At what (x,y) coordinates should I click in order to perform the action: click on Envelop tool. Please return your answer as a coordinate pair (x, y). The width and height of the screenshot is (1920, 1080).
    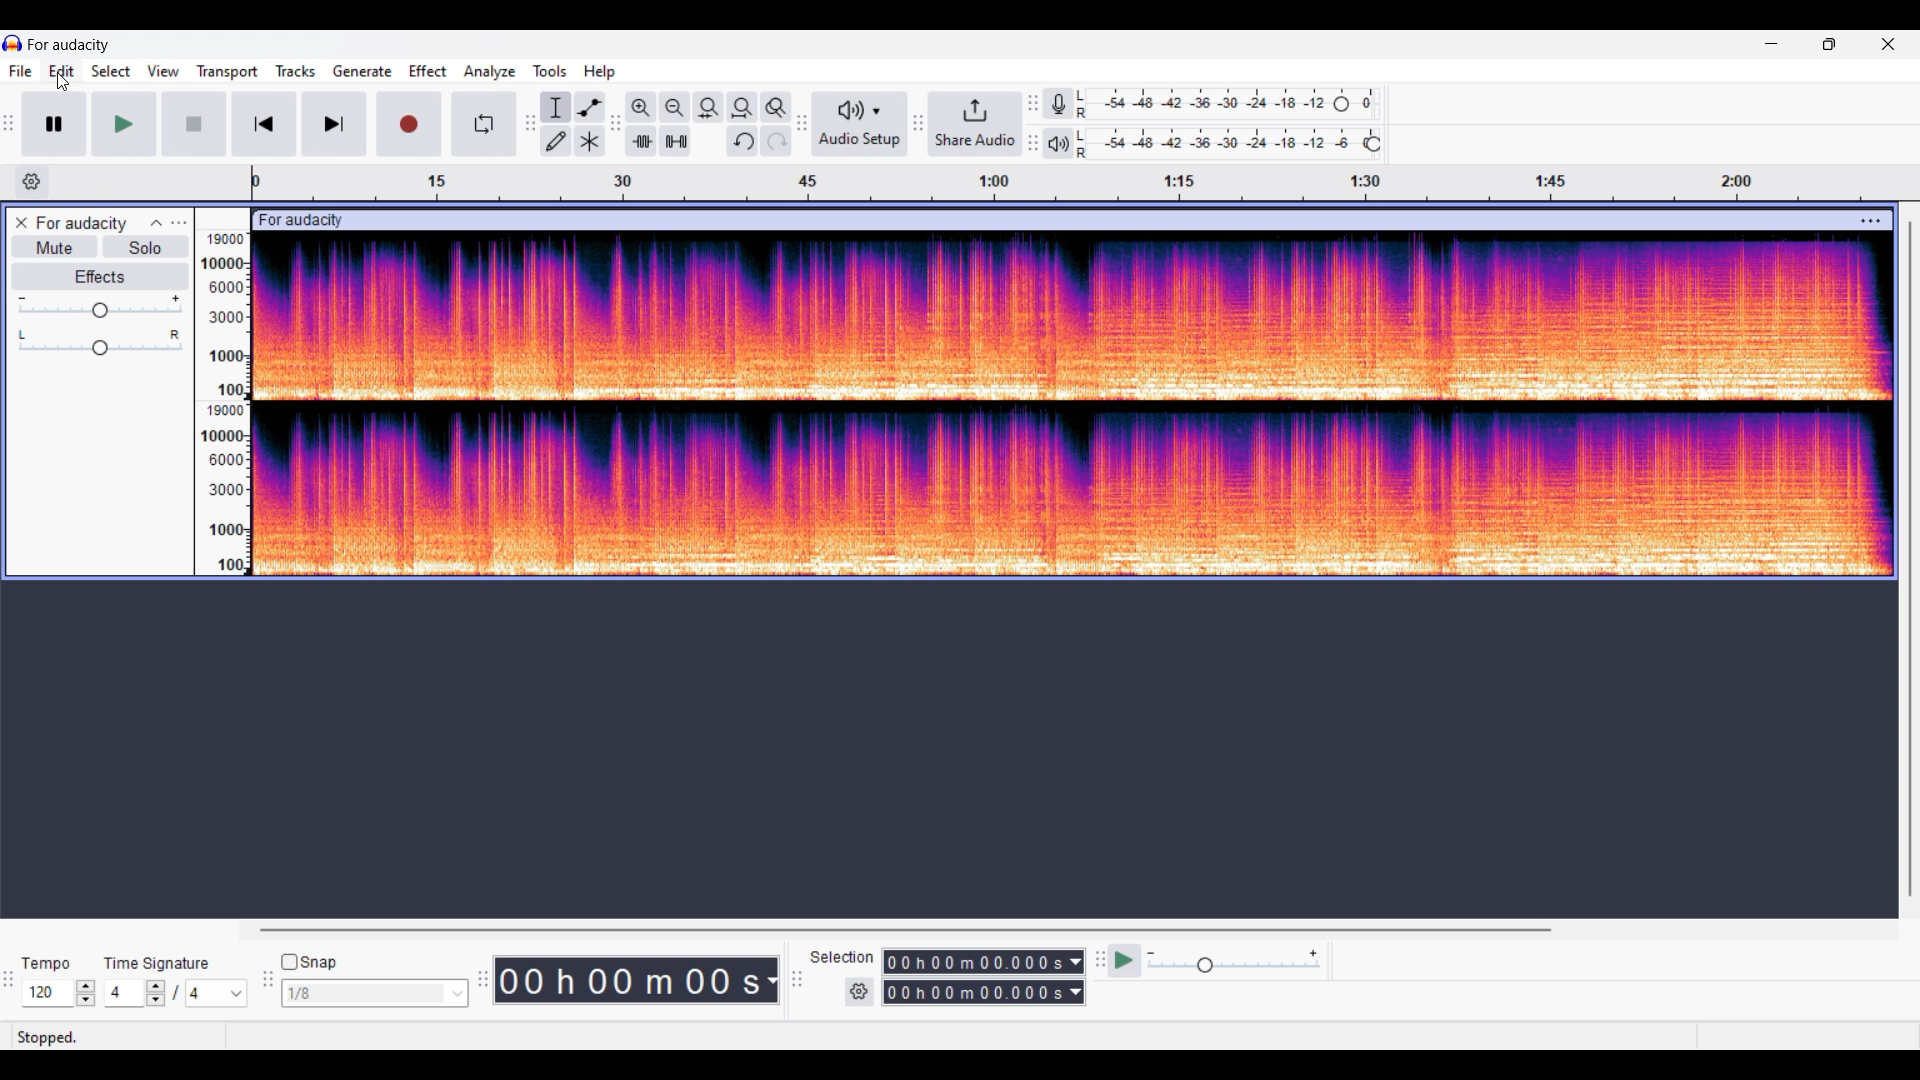
    Looking at the image, I should click on (590, 108).